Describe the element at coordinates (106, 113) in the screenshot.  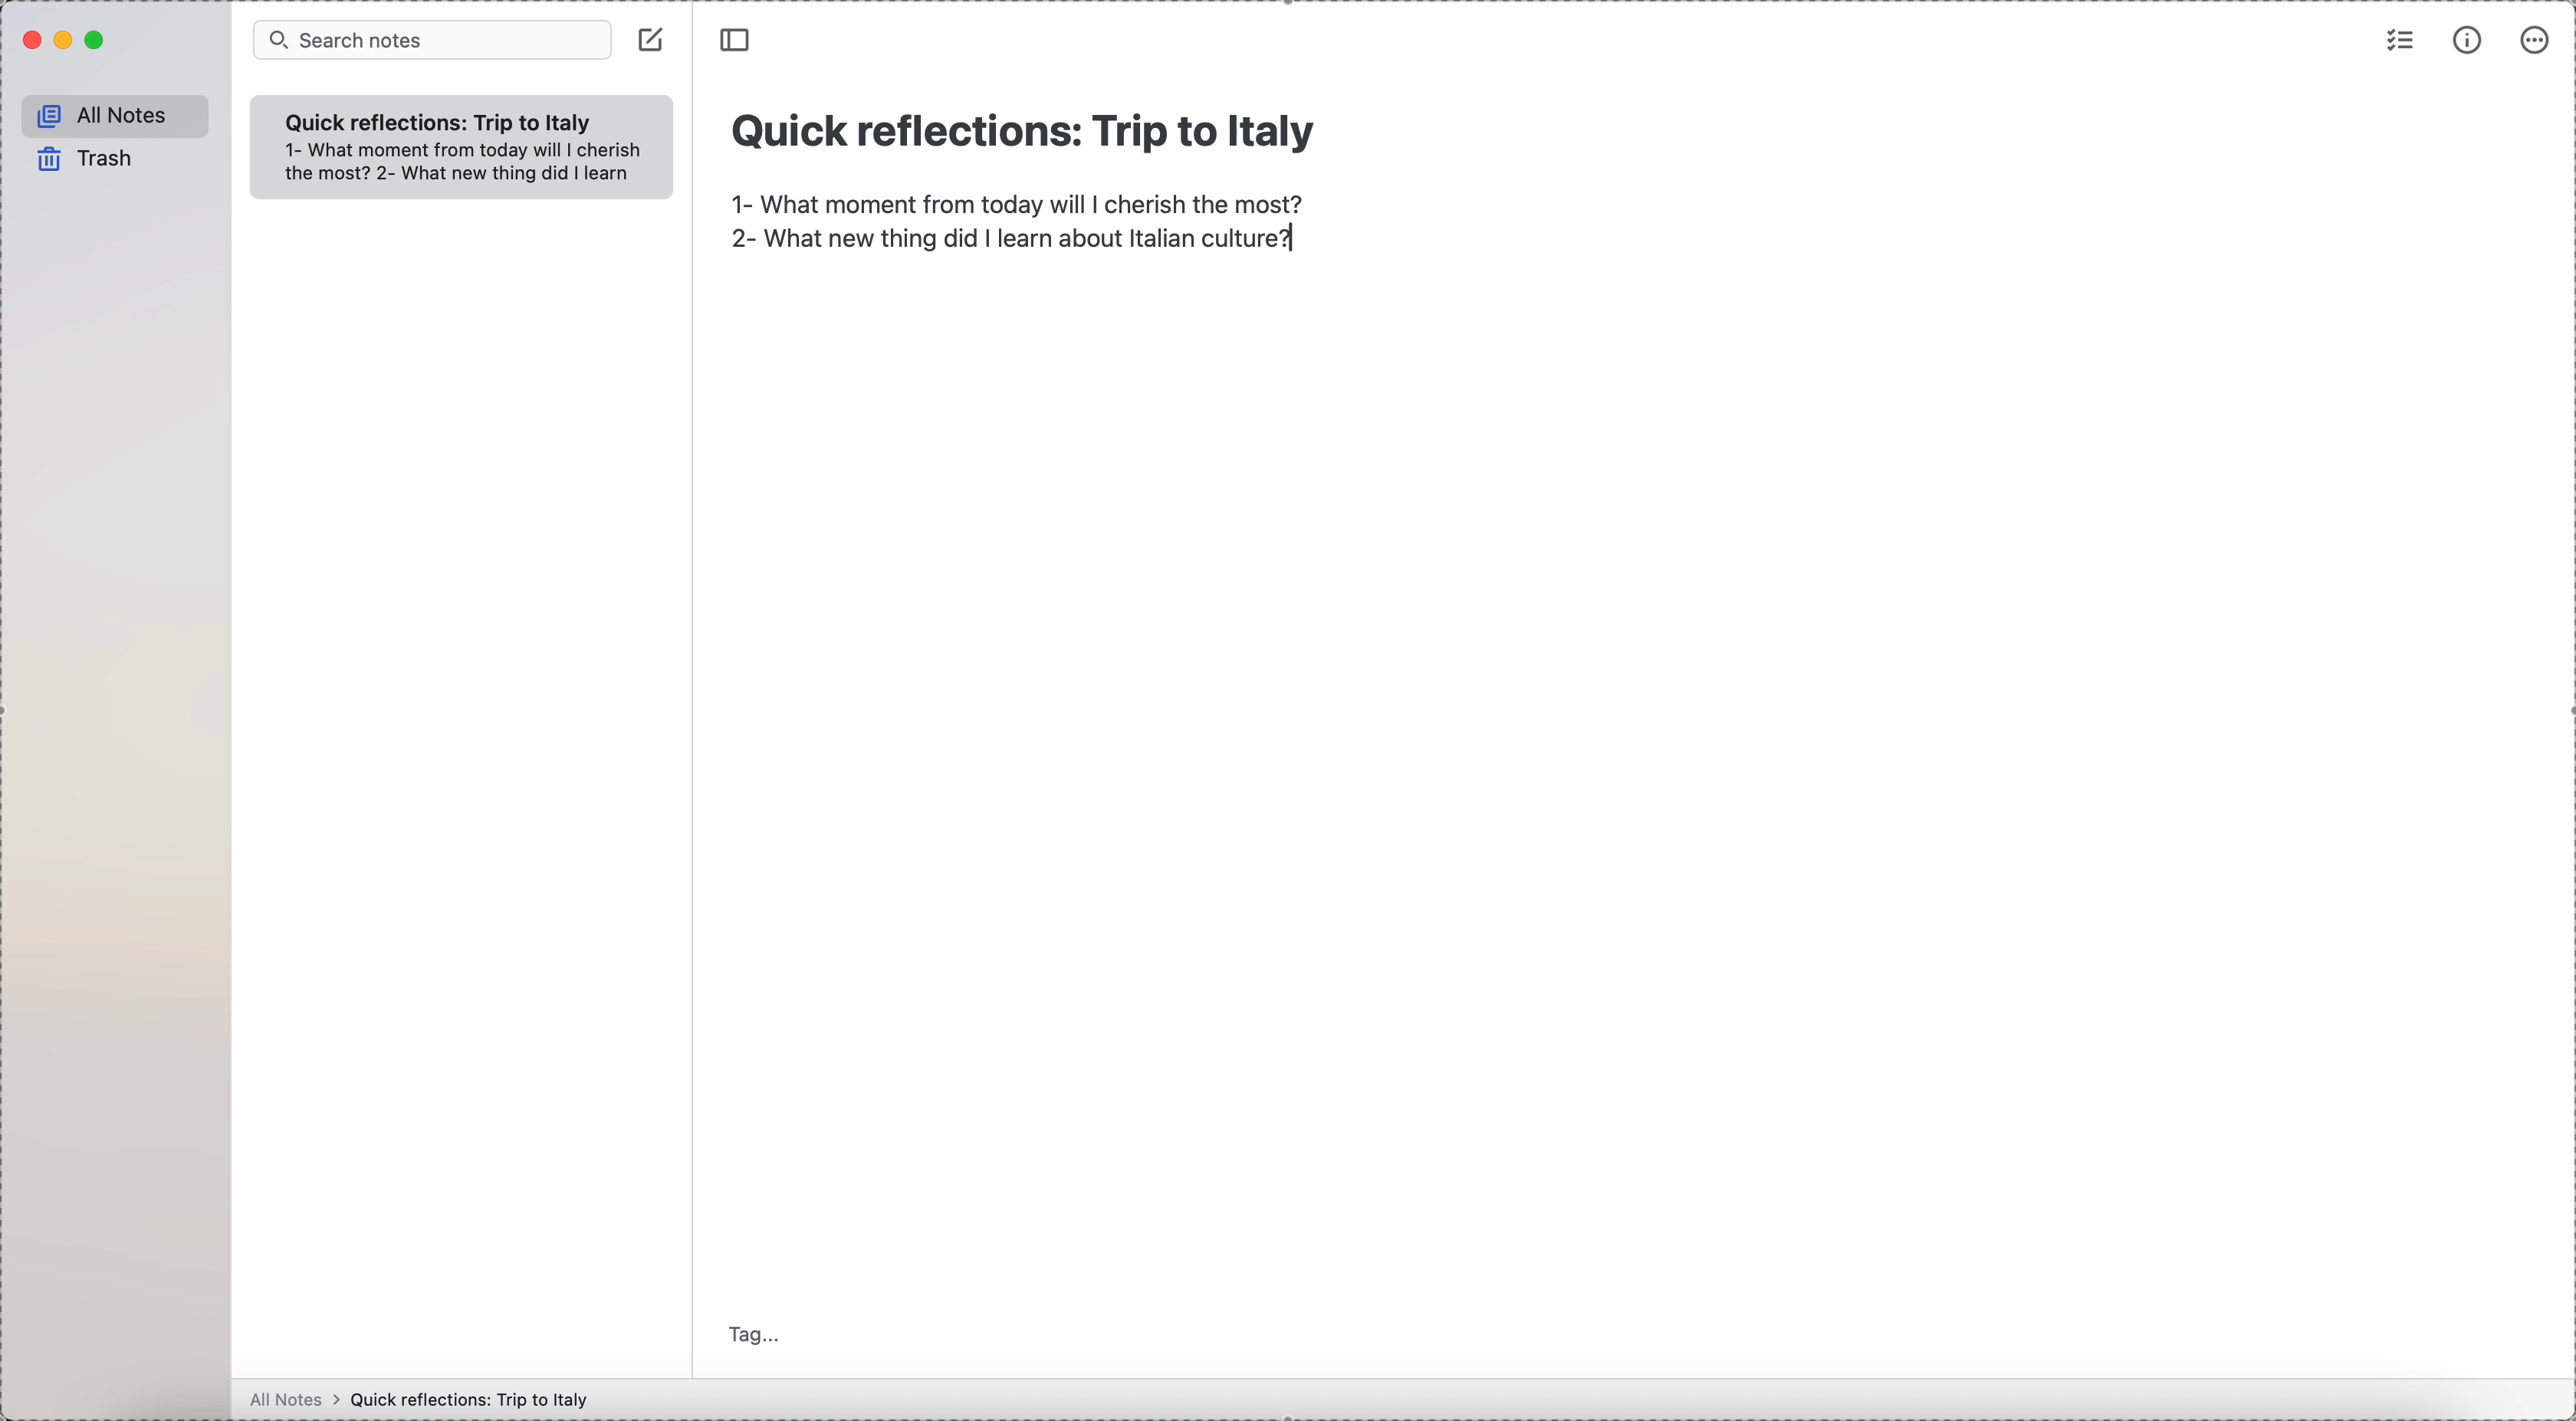
I see `all notes` at that location.